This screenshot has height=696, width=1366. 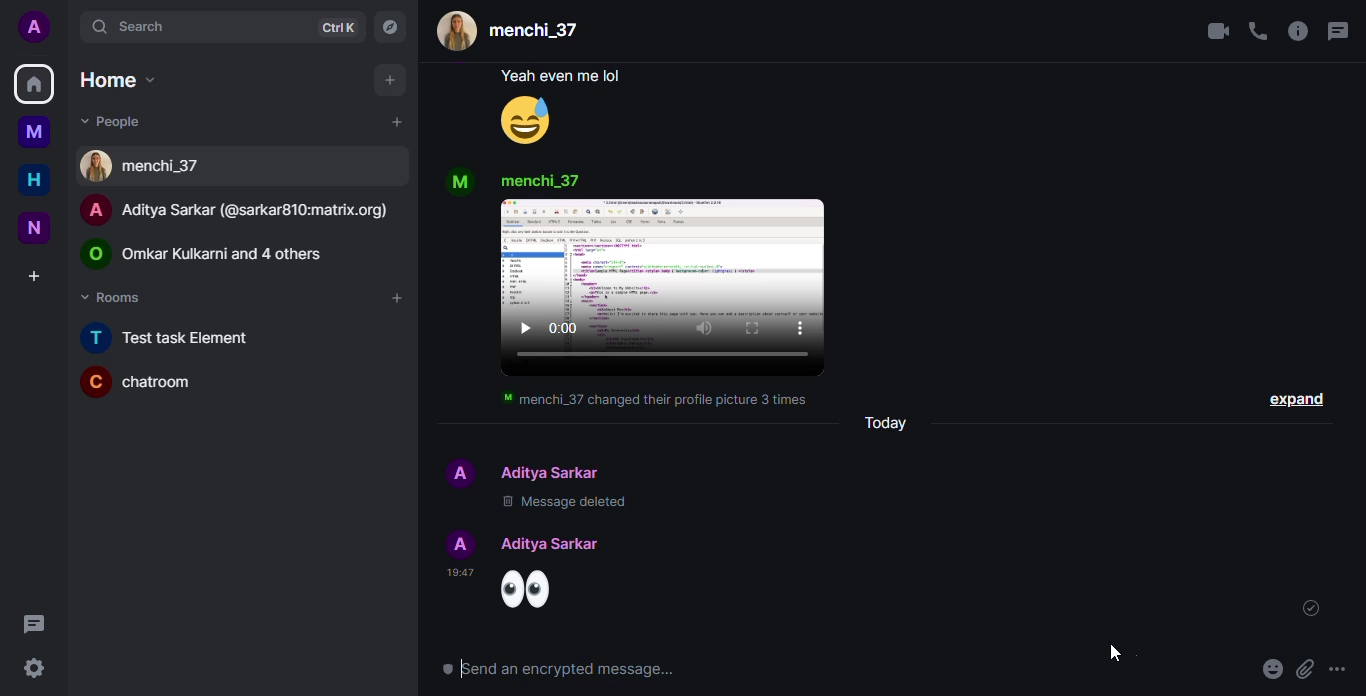 I want to click on voice call, so click(x=1257, y=31).